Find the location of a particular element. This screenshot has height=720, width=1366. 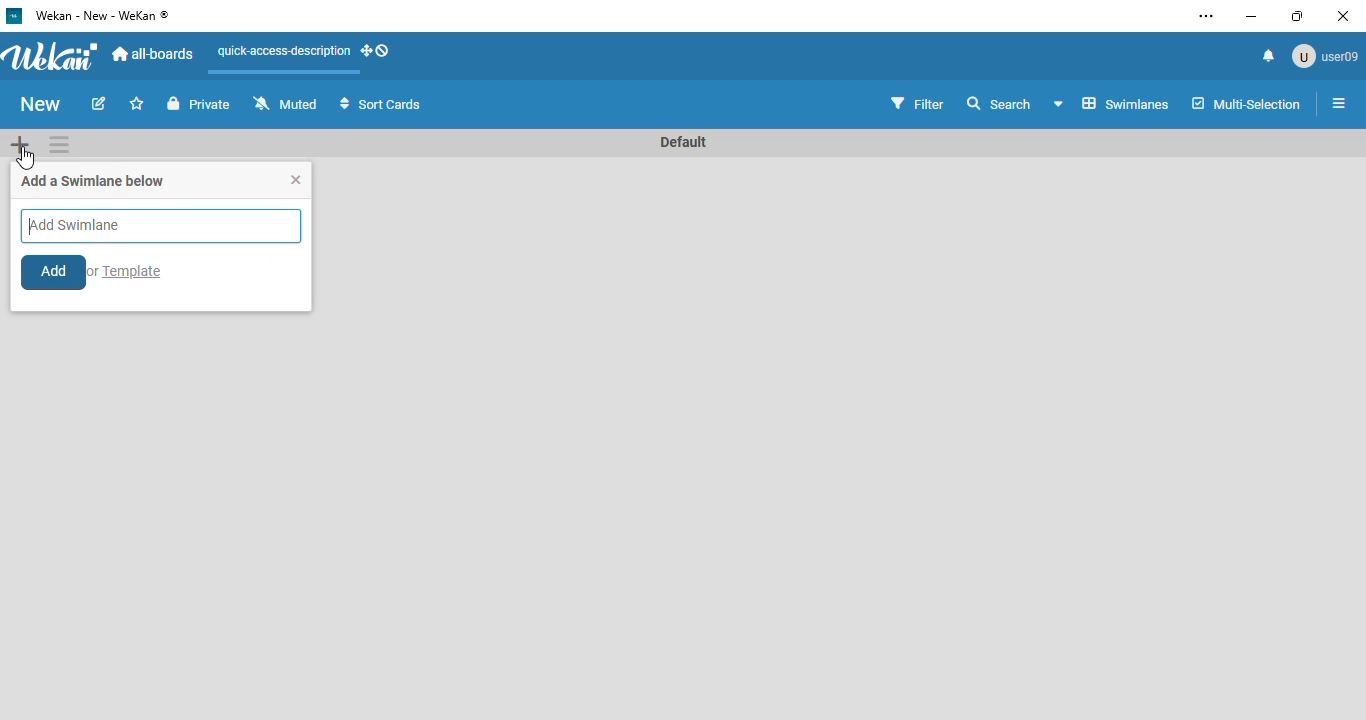

private is located at coordinates (200, 103).